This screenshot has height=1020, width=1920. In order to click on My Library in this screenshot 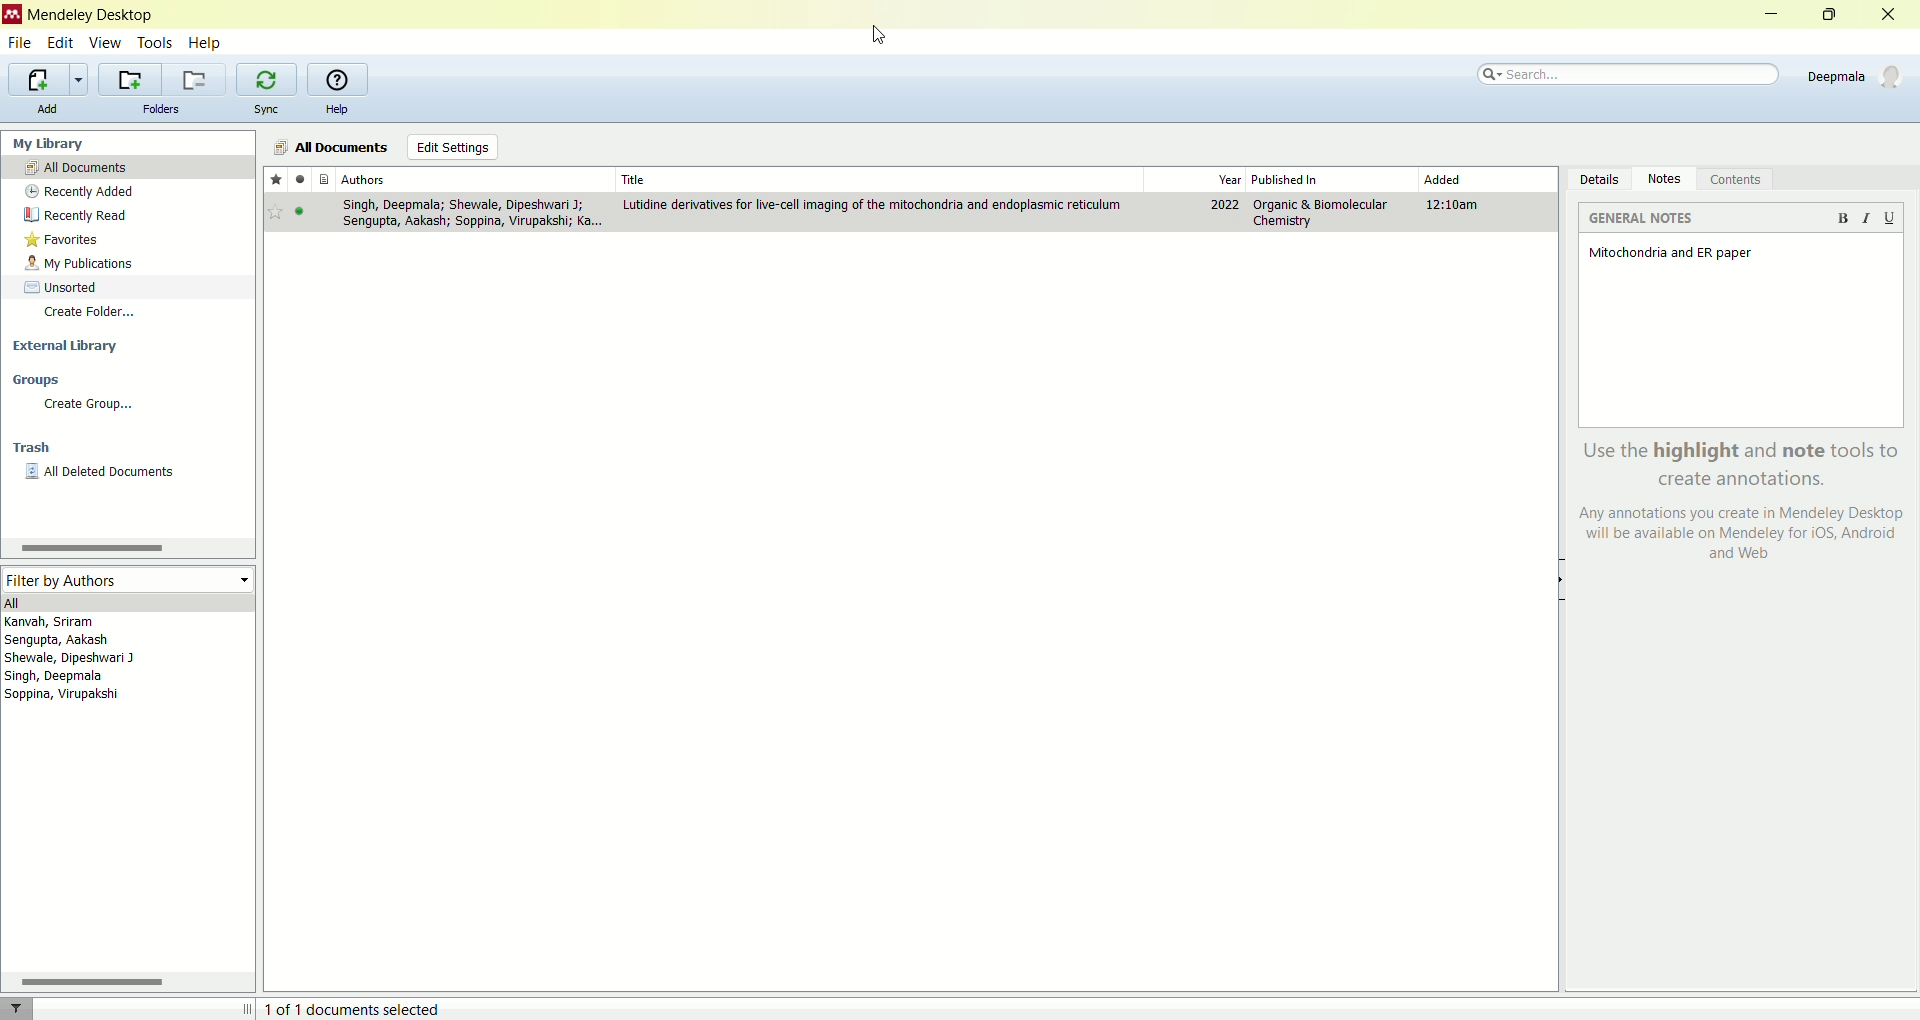, I will do `click(130, 142)`.